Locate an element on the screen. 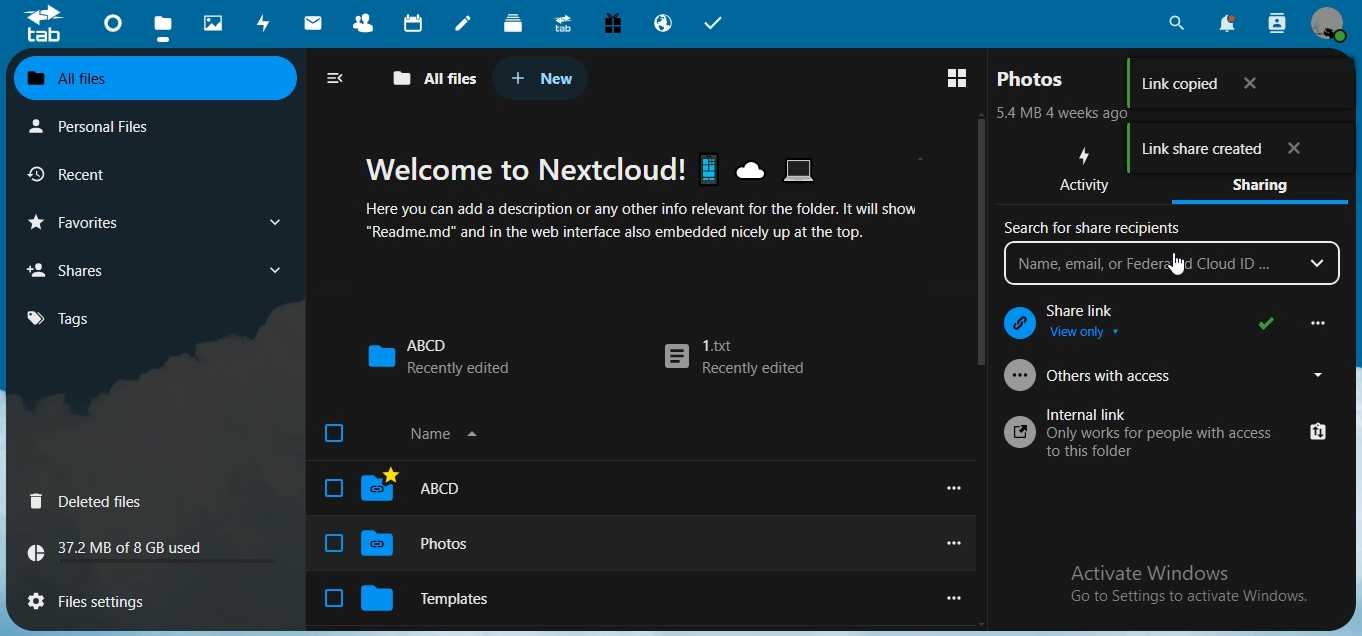 The image size is (1362, 636). close navigation is located at coordinates (340, 78).